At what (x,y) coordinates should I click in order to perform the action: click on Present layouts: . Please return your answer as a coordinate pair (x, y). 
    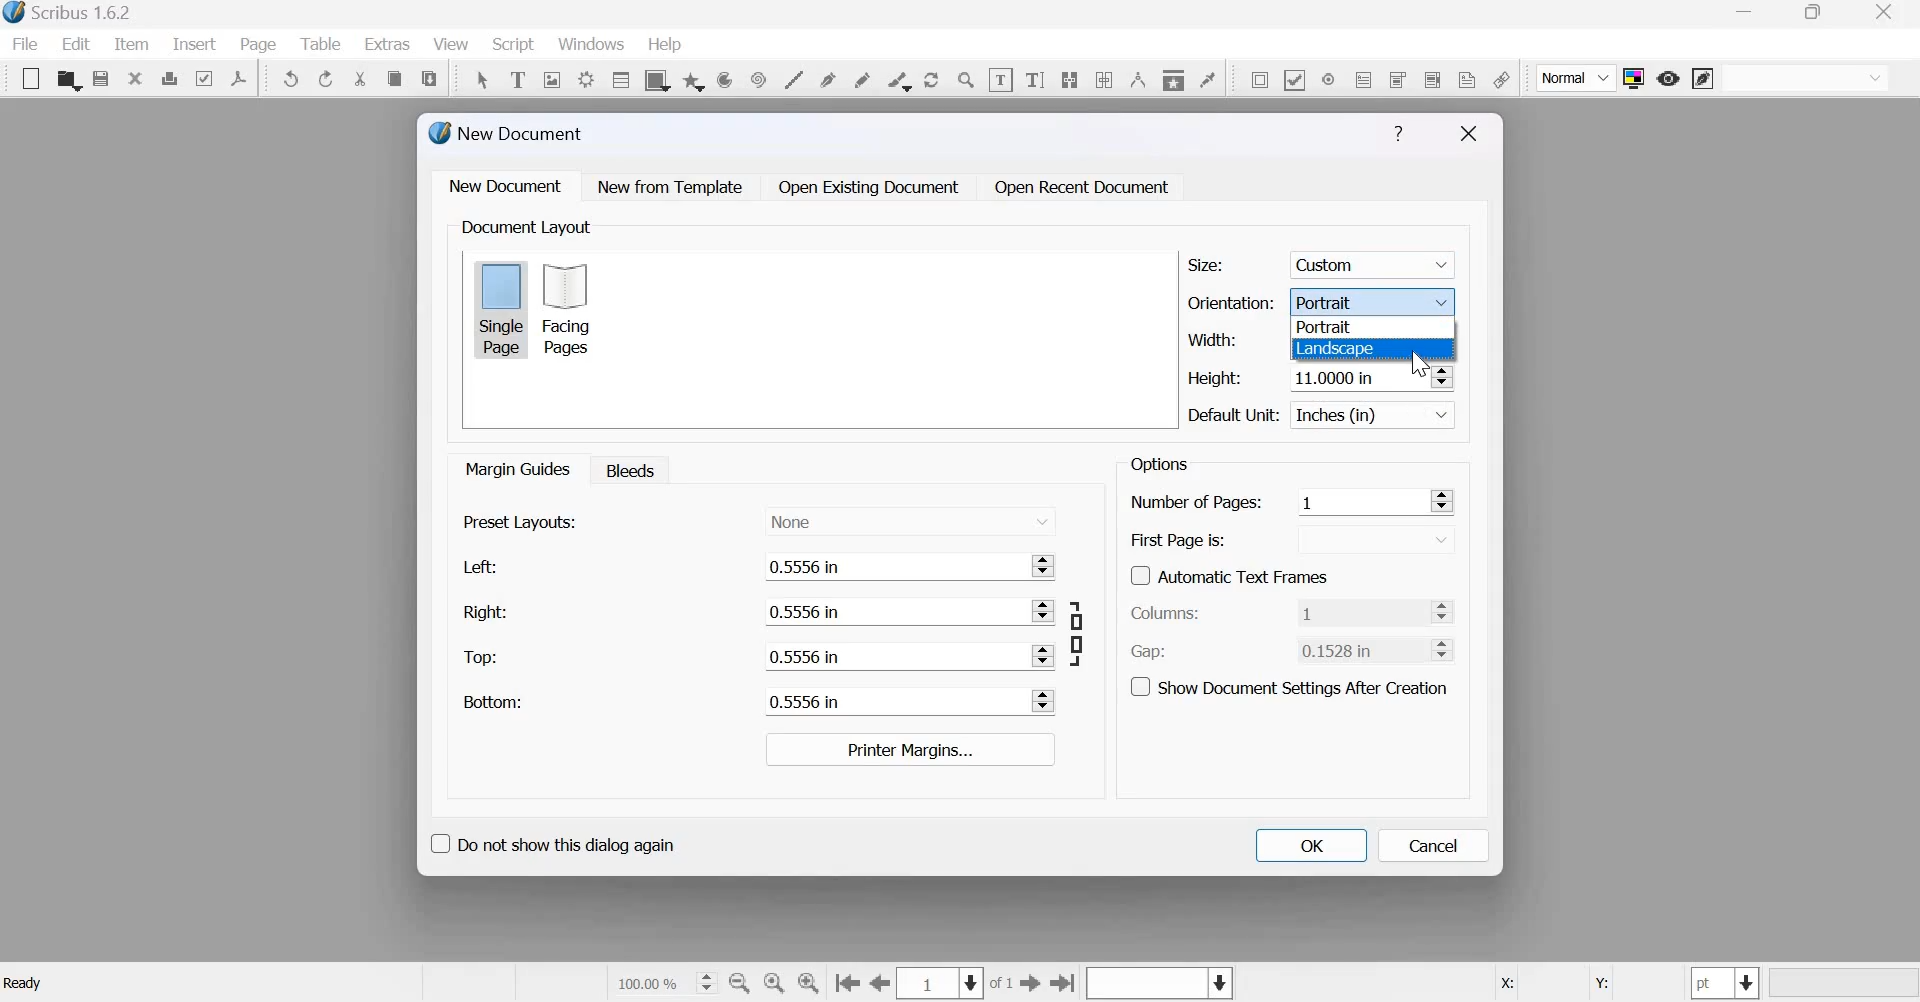
    Looking at the image, I should click on (521, 521).